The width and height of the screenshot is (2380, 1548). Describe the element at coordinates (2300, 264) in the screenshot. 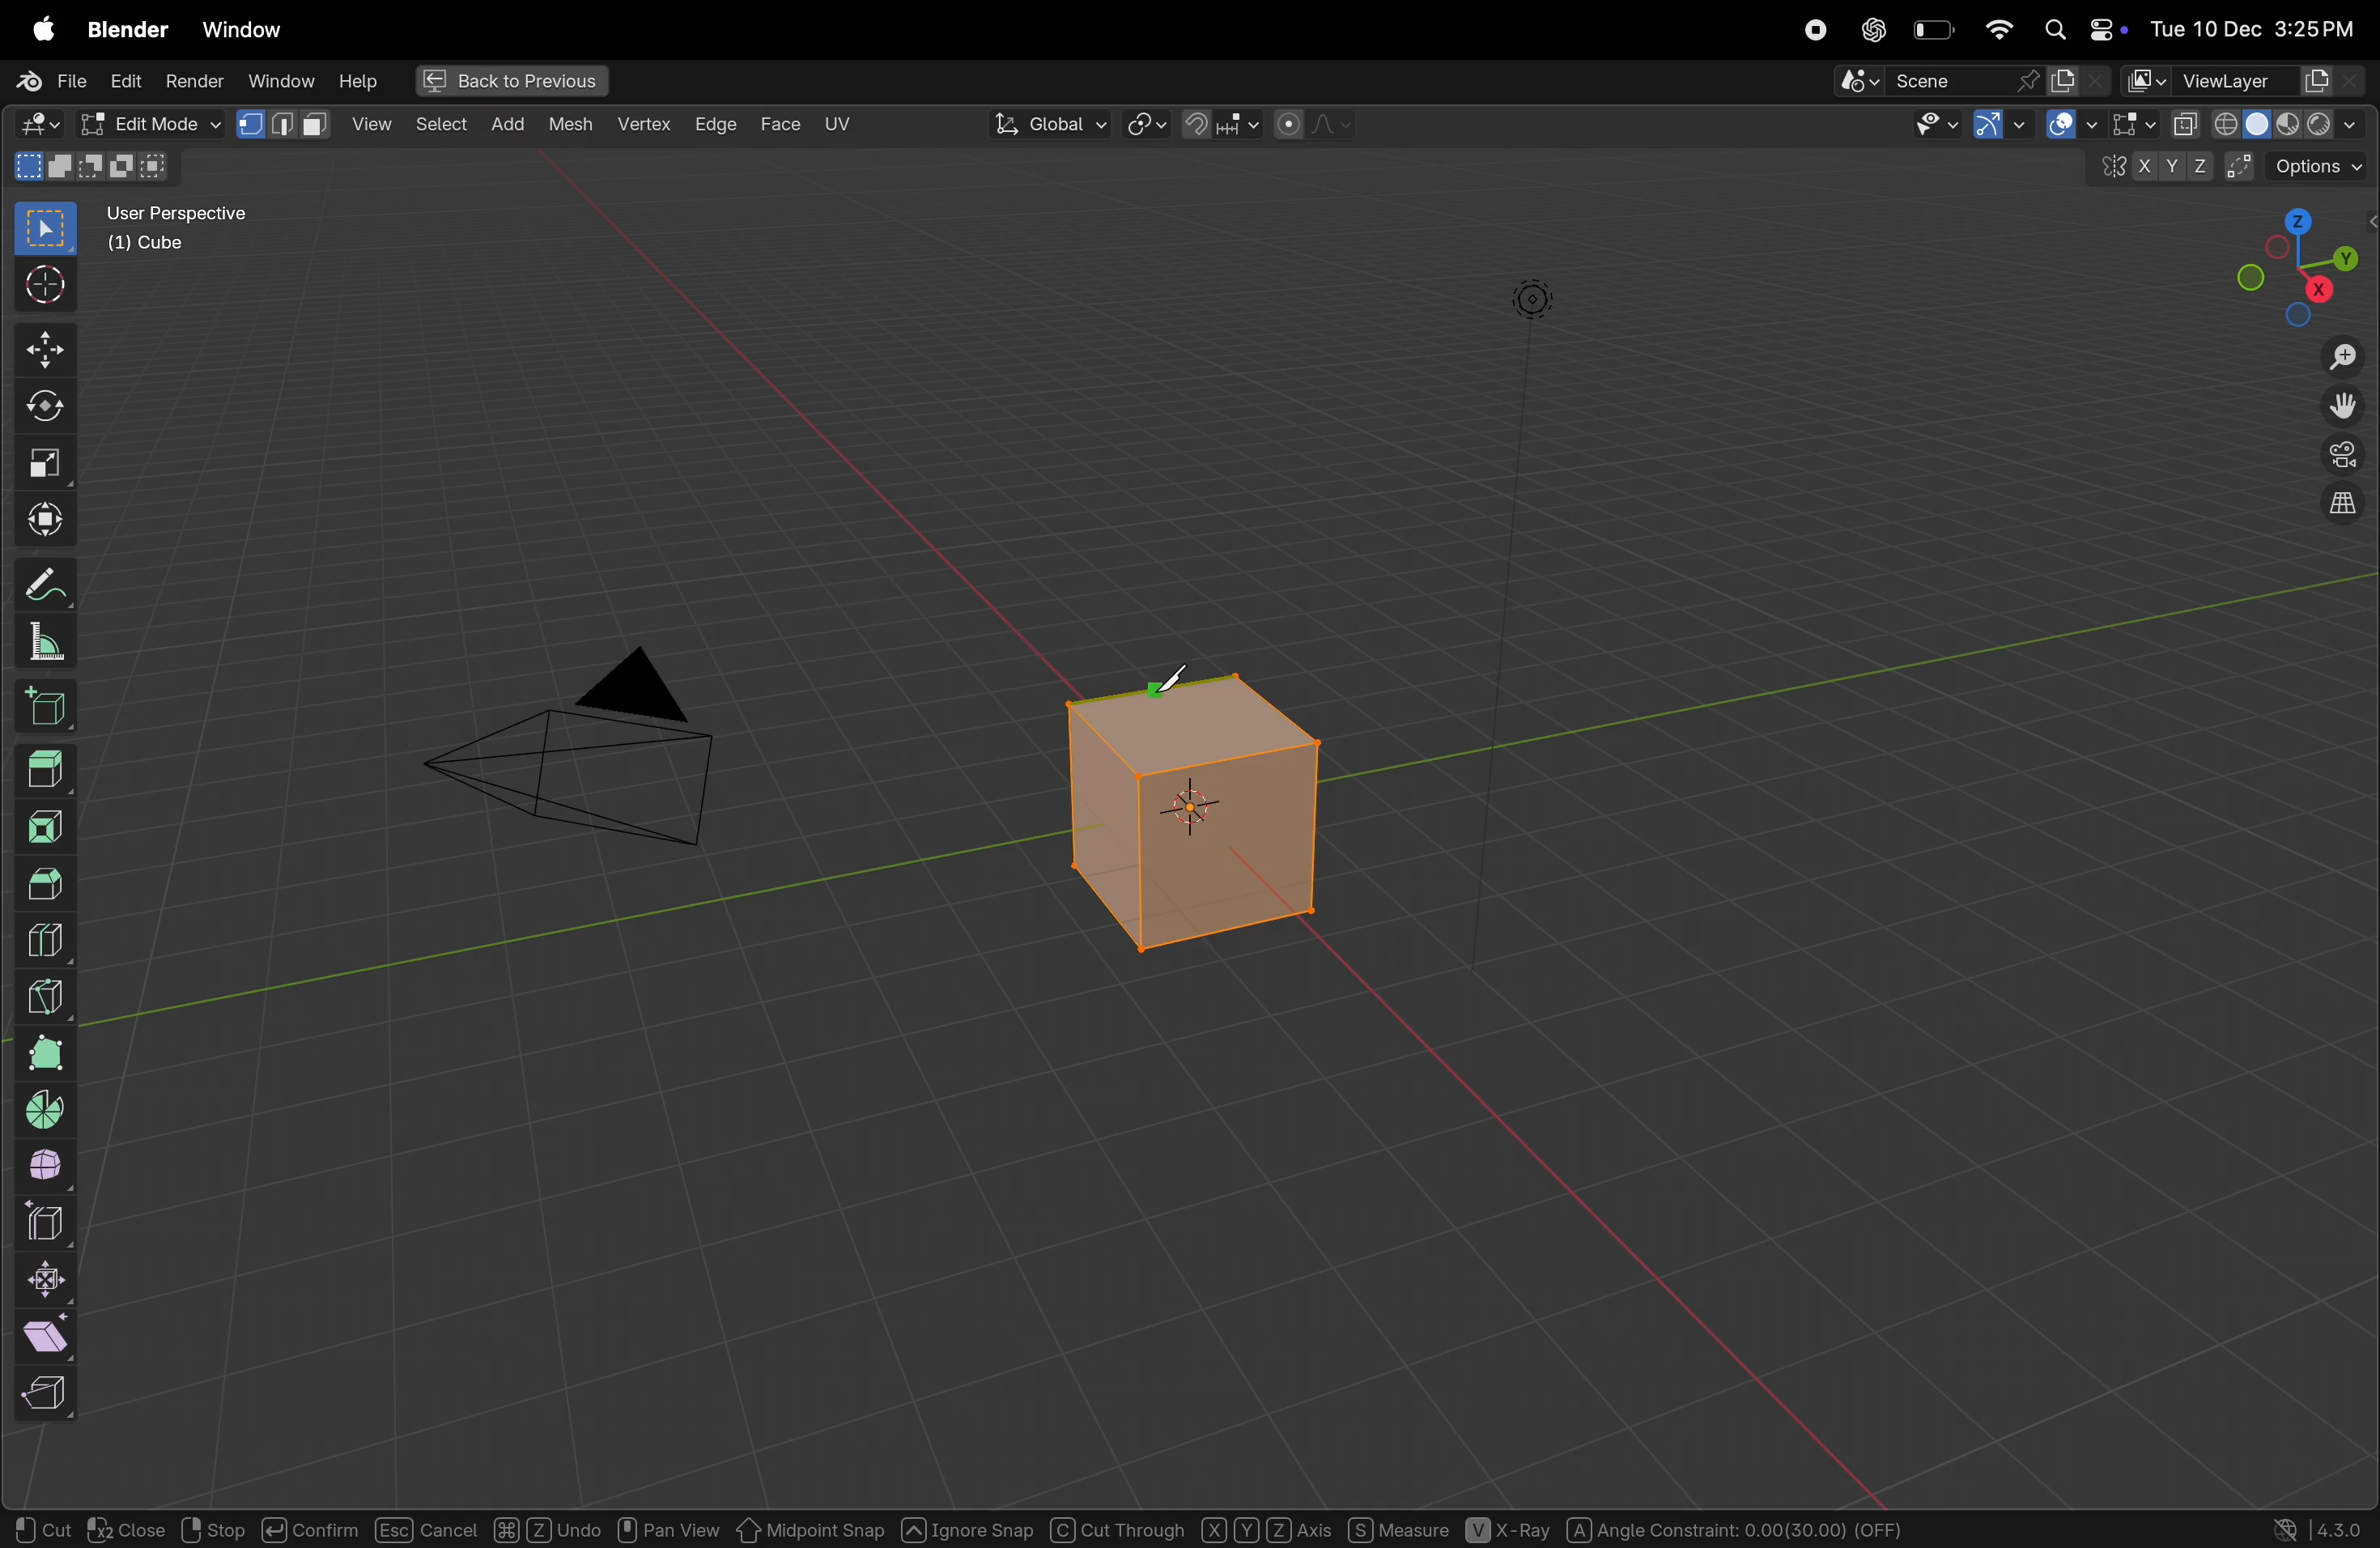

I see `View point` at that location.